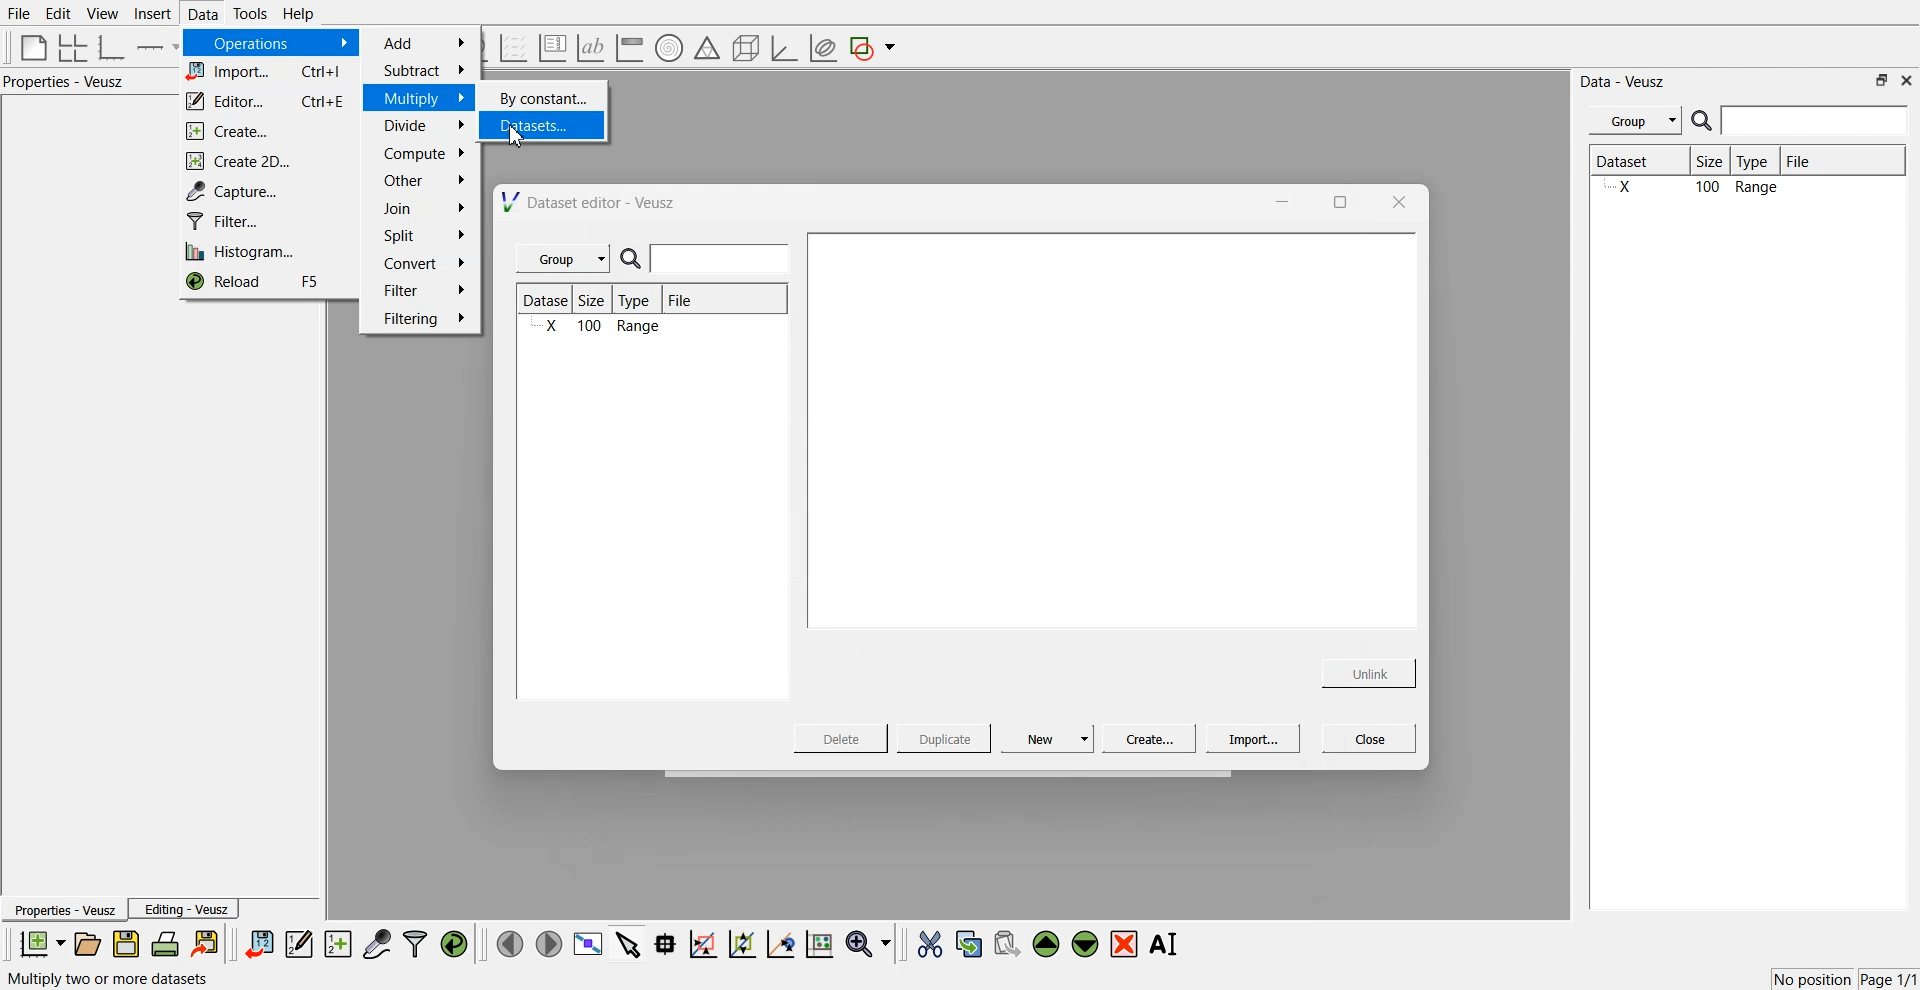  Describe the element at coordinates (422, 263) in the screenshot. I see `Convert` at that location.